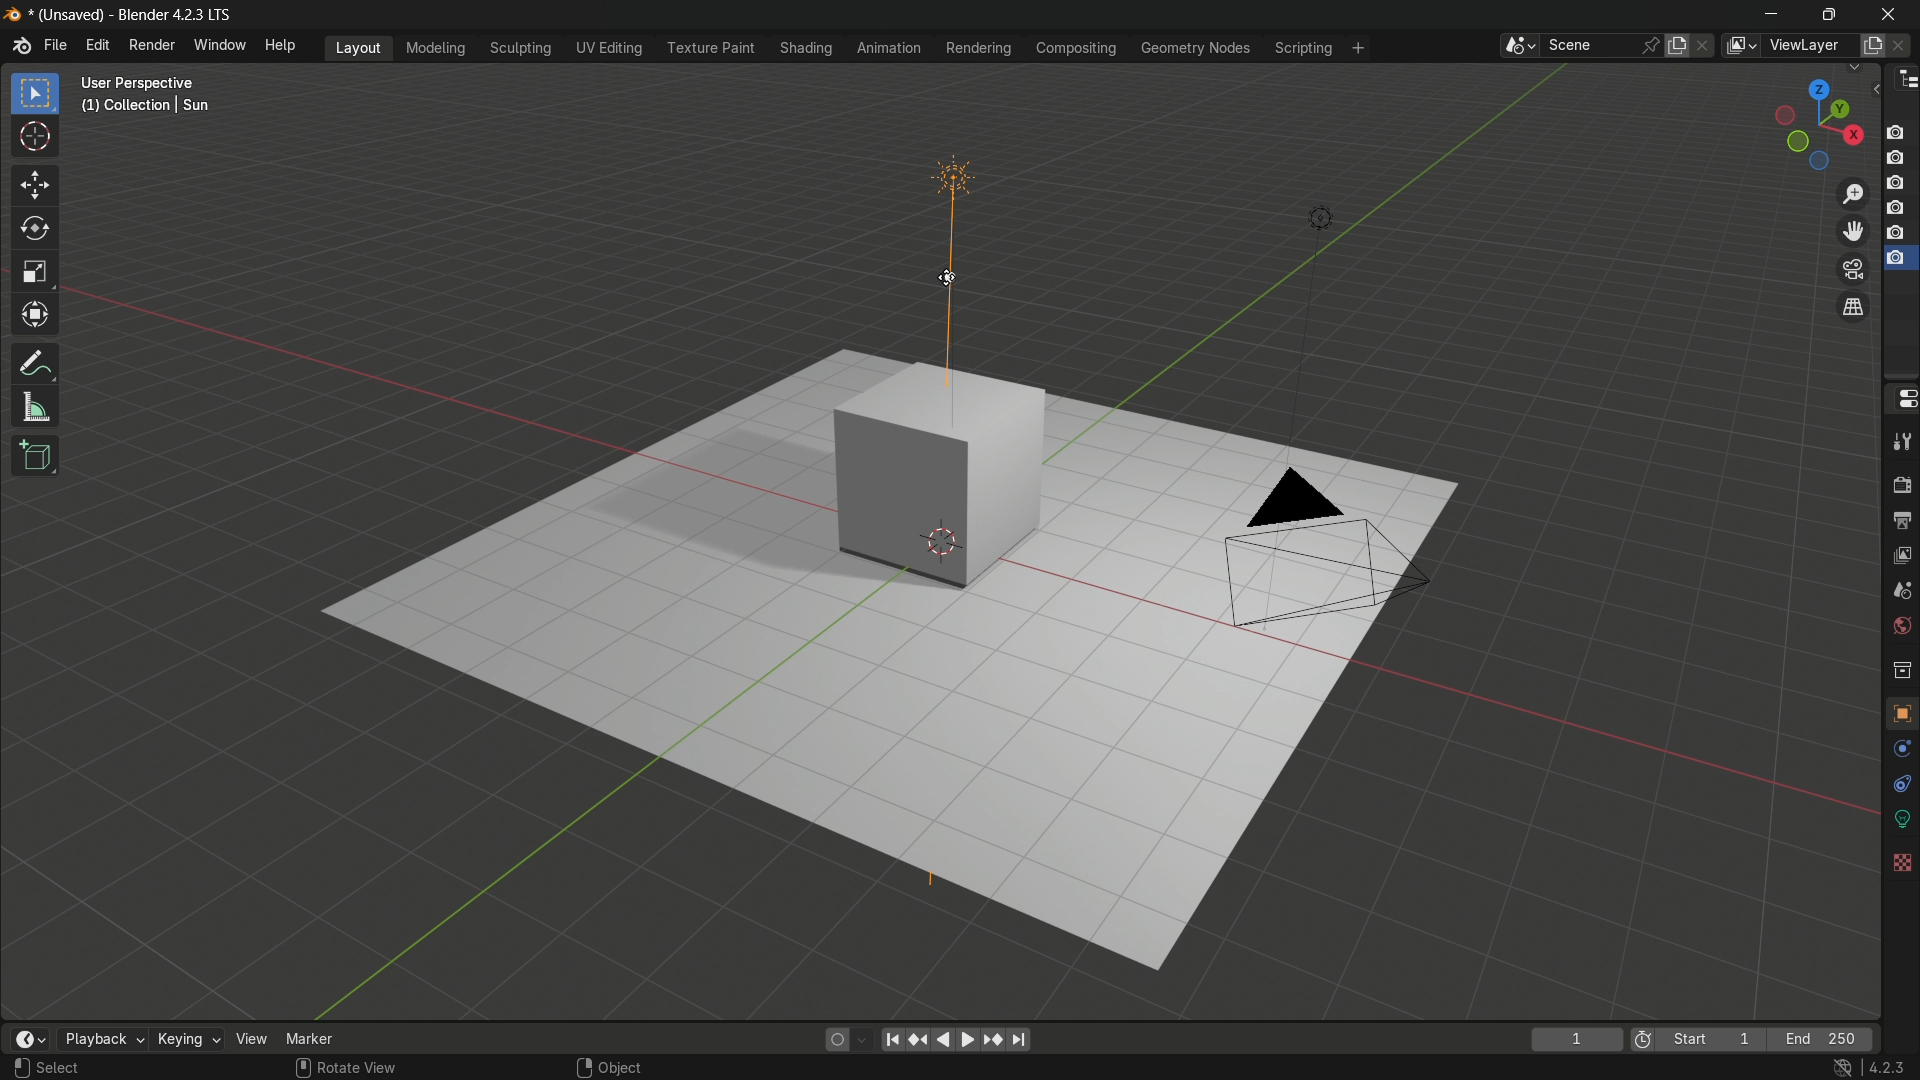 The image size is (1920, 1080). What do you see at coordinates (1901, 403) in the screenshot?
I see `properties` at bounding box center [1901, 403].